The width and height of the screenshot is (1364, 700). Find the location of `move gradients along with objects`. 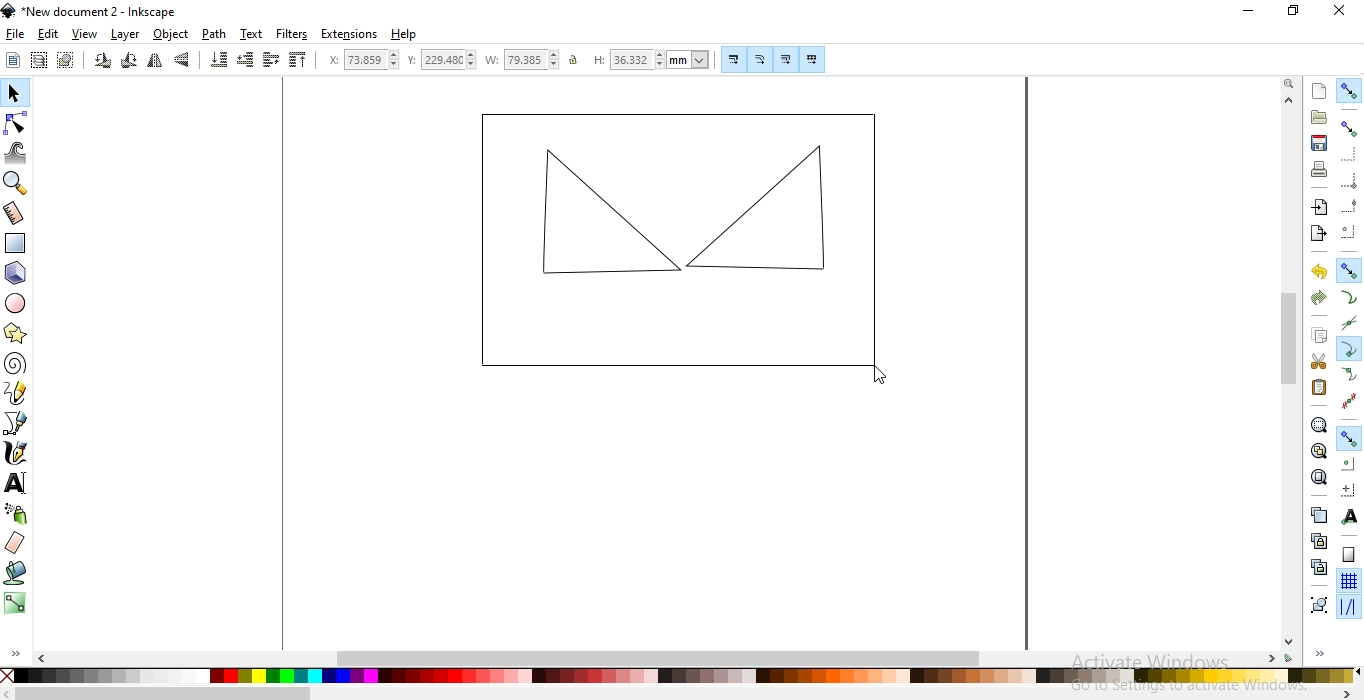

move gradients along with objects is located at coordinates (786, 60).